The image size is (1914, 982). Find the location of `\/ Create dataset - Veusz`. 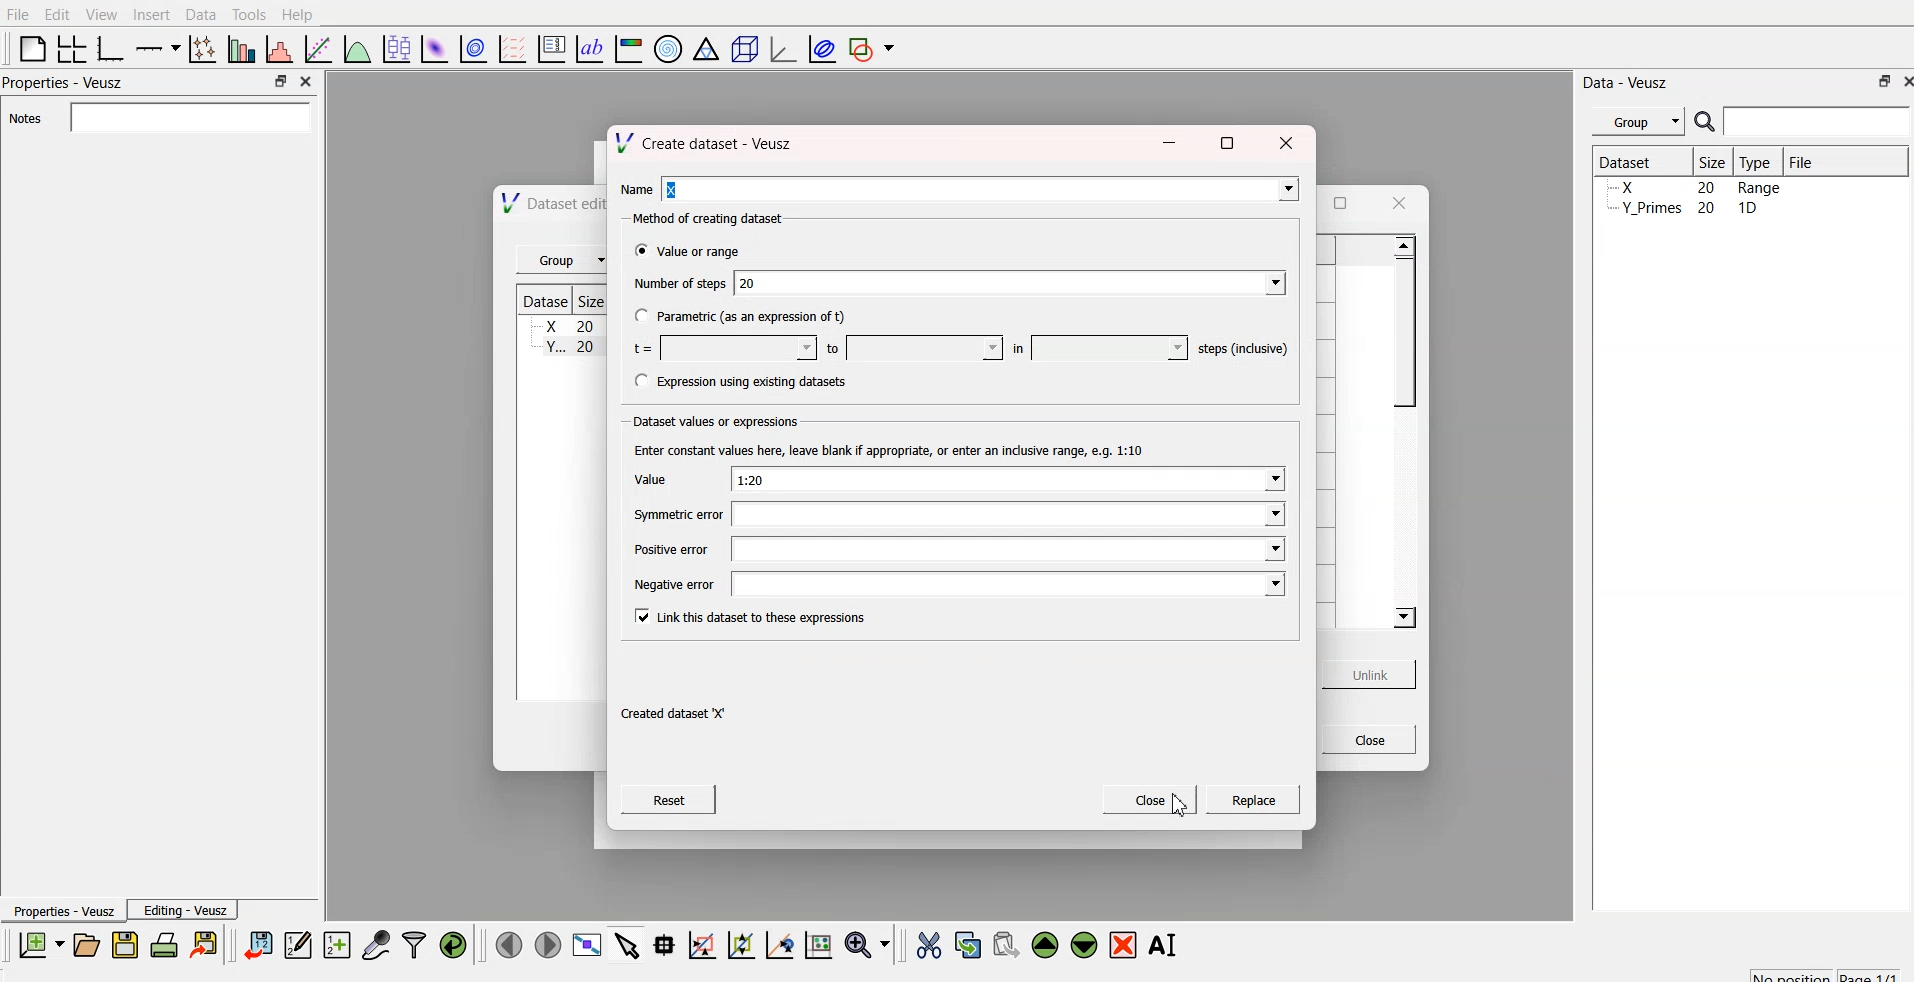

\/ Create dataset - Veusz is located at coordinates (719, 142).